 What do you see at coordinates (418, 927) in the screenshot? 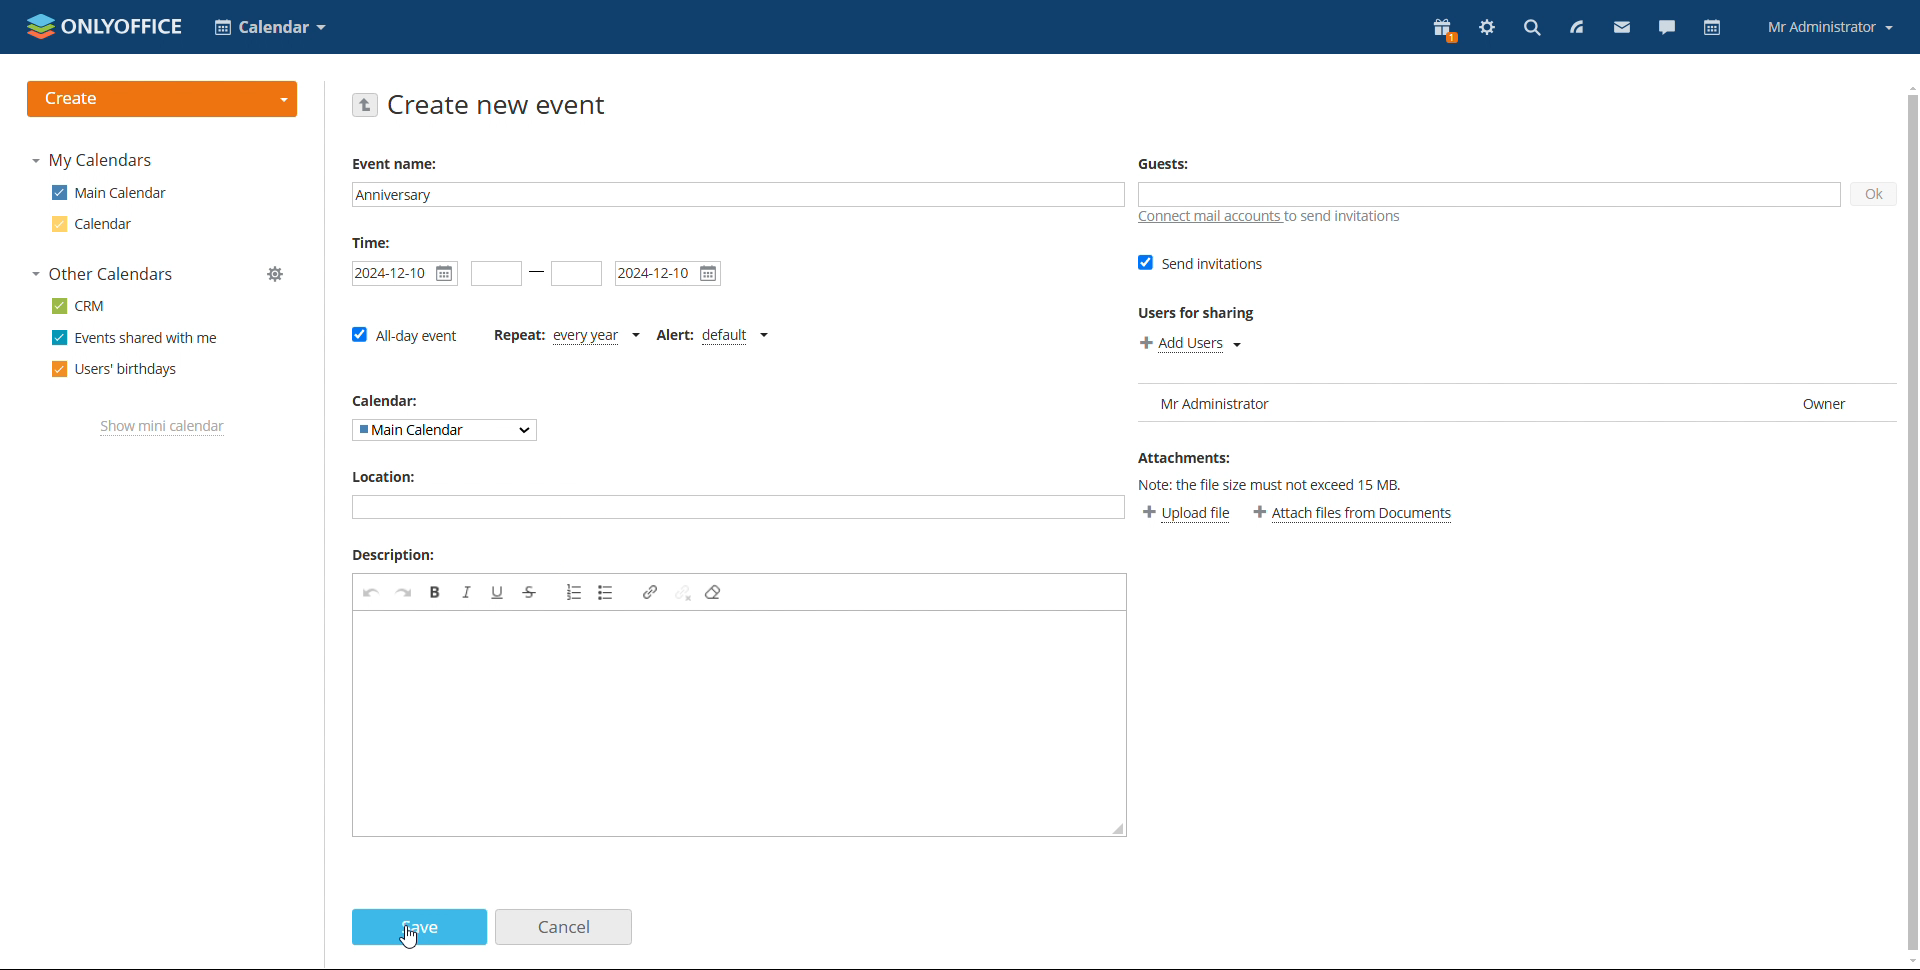
I see `save` at bounding box center [418, 927].